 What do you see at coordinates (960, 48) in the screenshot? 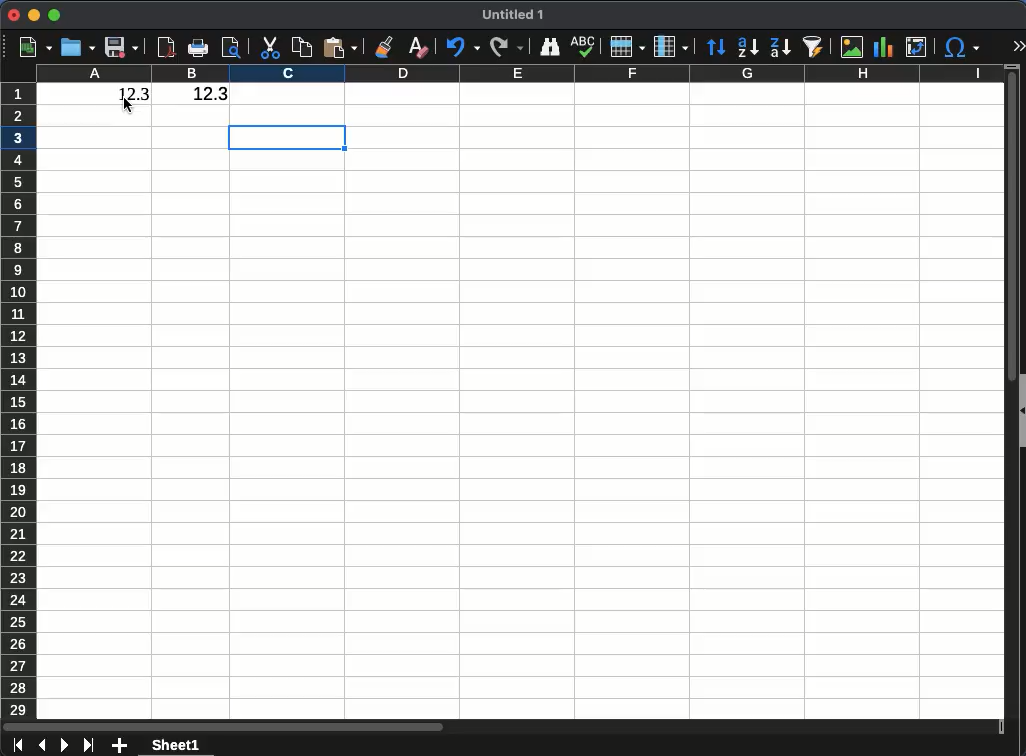
I see `special character` at bounding box center [960, 48].